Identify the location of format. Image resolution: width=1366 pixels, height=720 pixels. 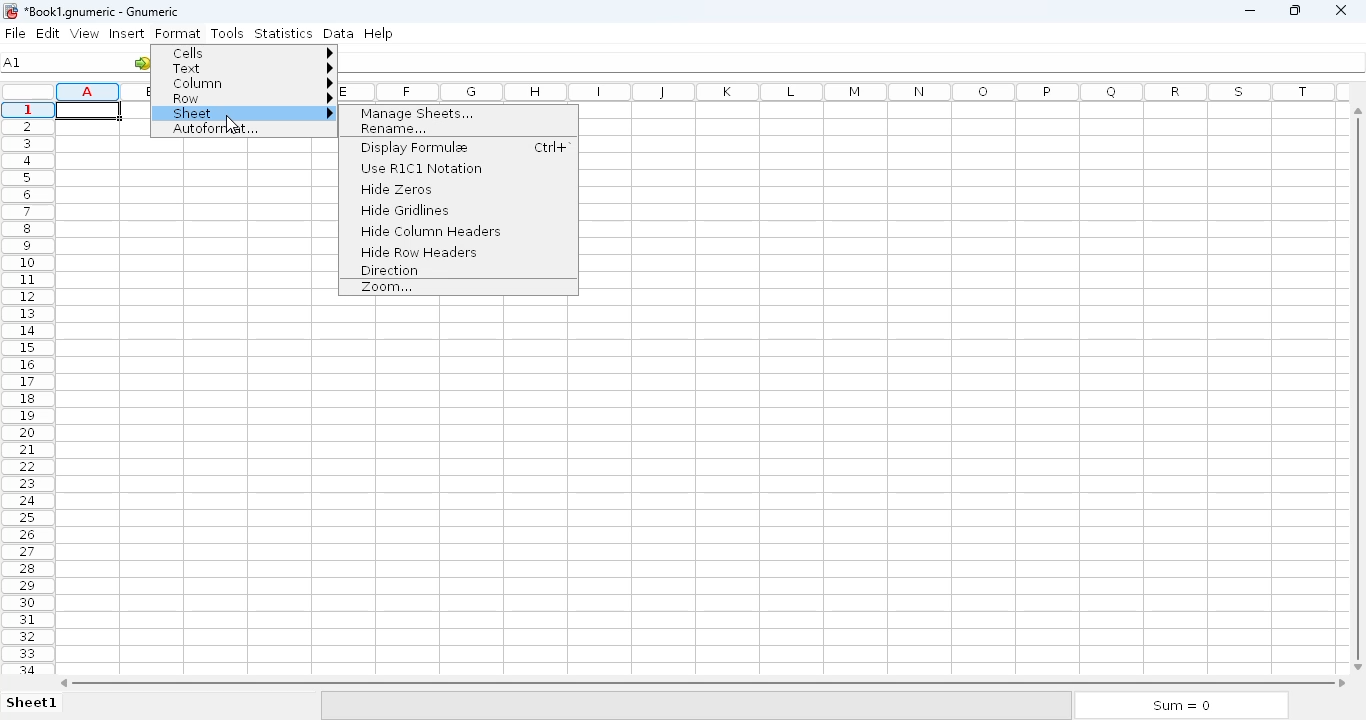
(178, 33).